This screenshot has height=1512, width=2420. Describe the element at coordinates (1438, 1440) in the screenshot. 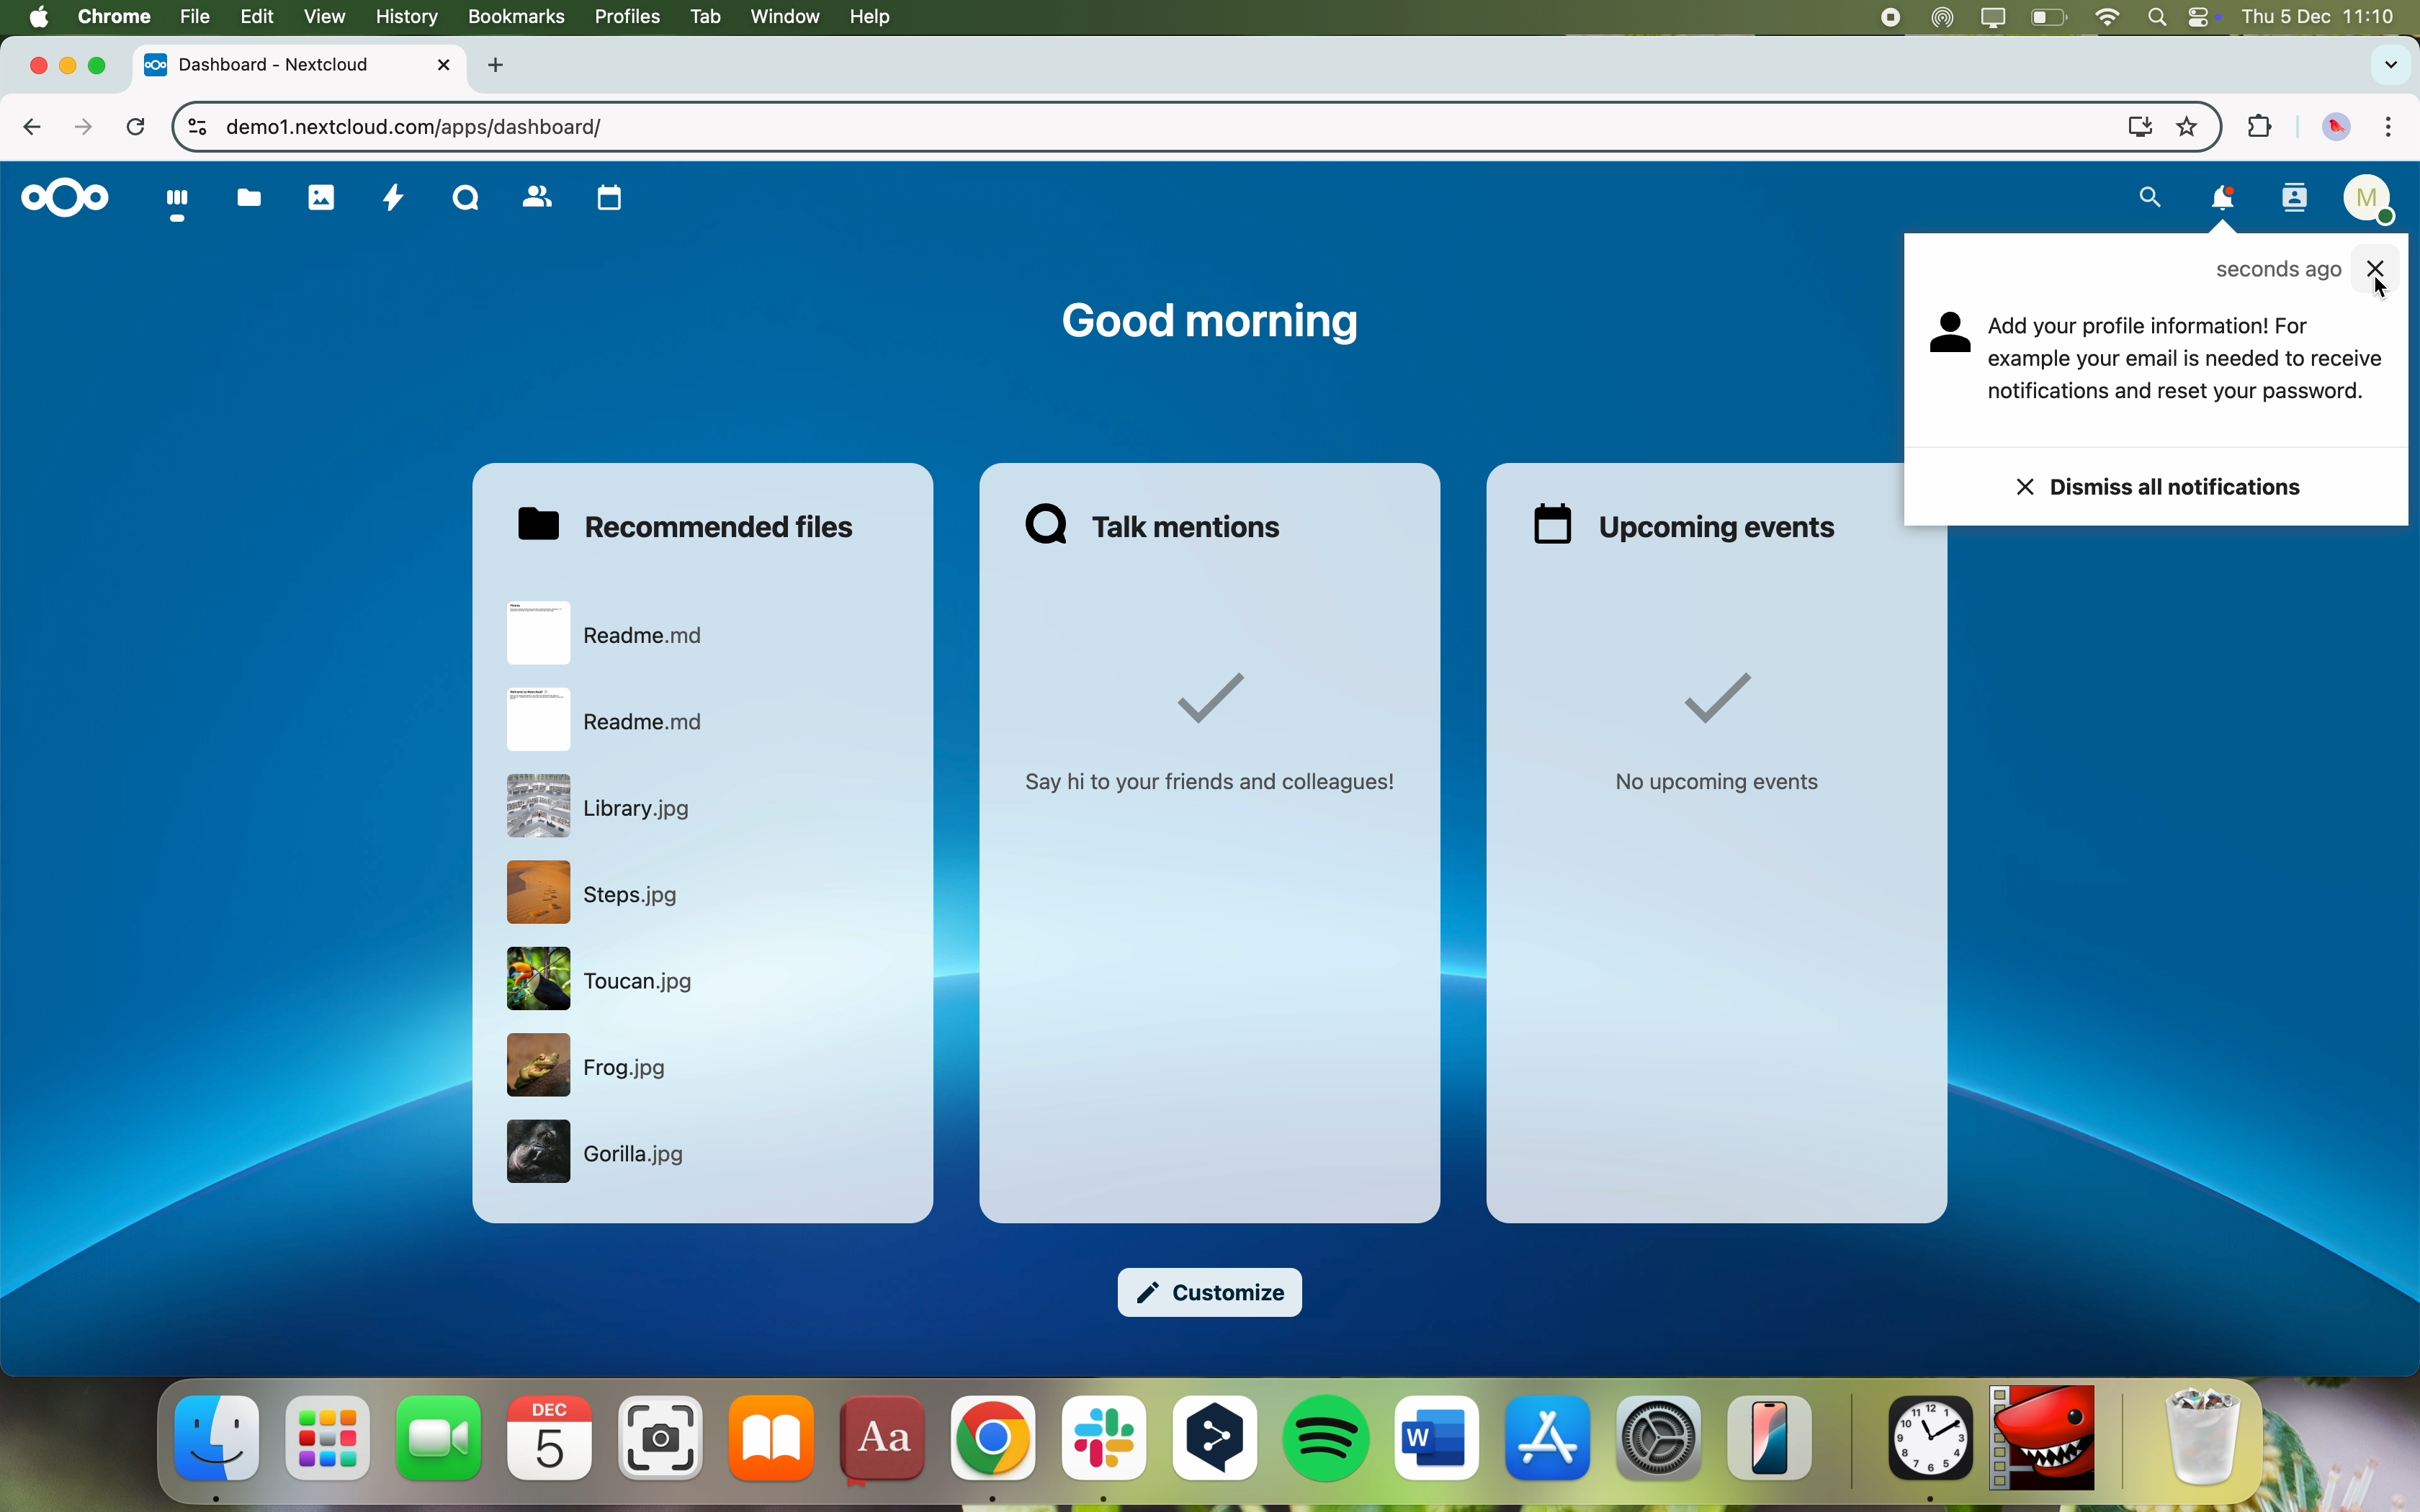

I see `Word` at that location.